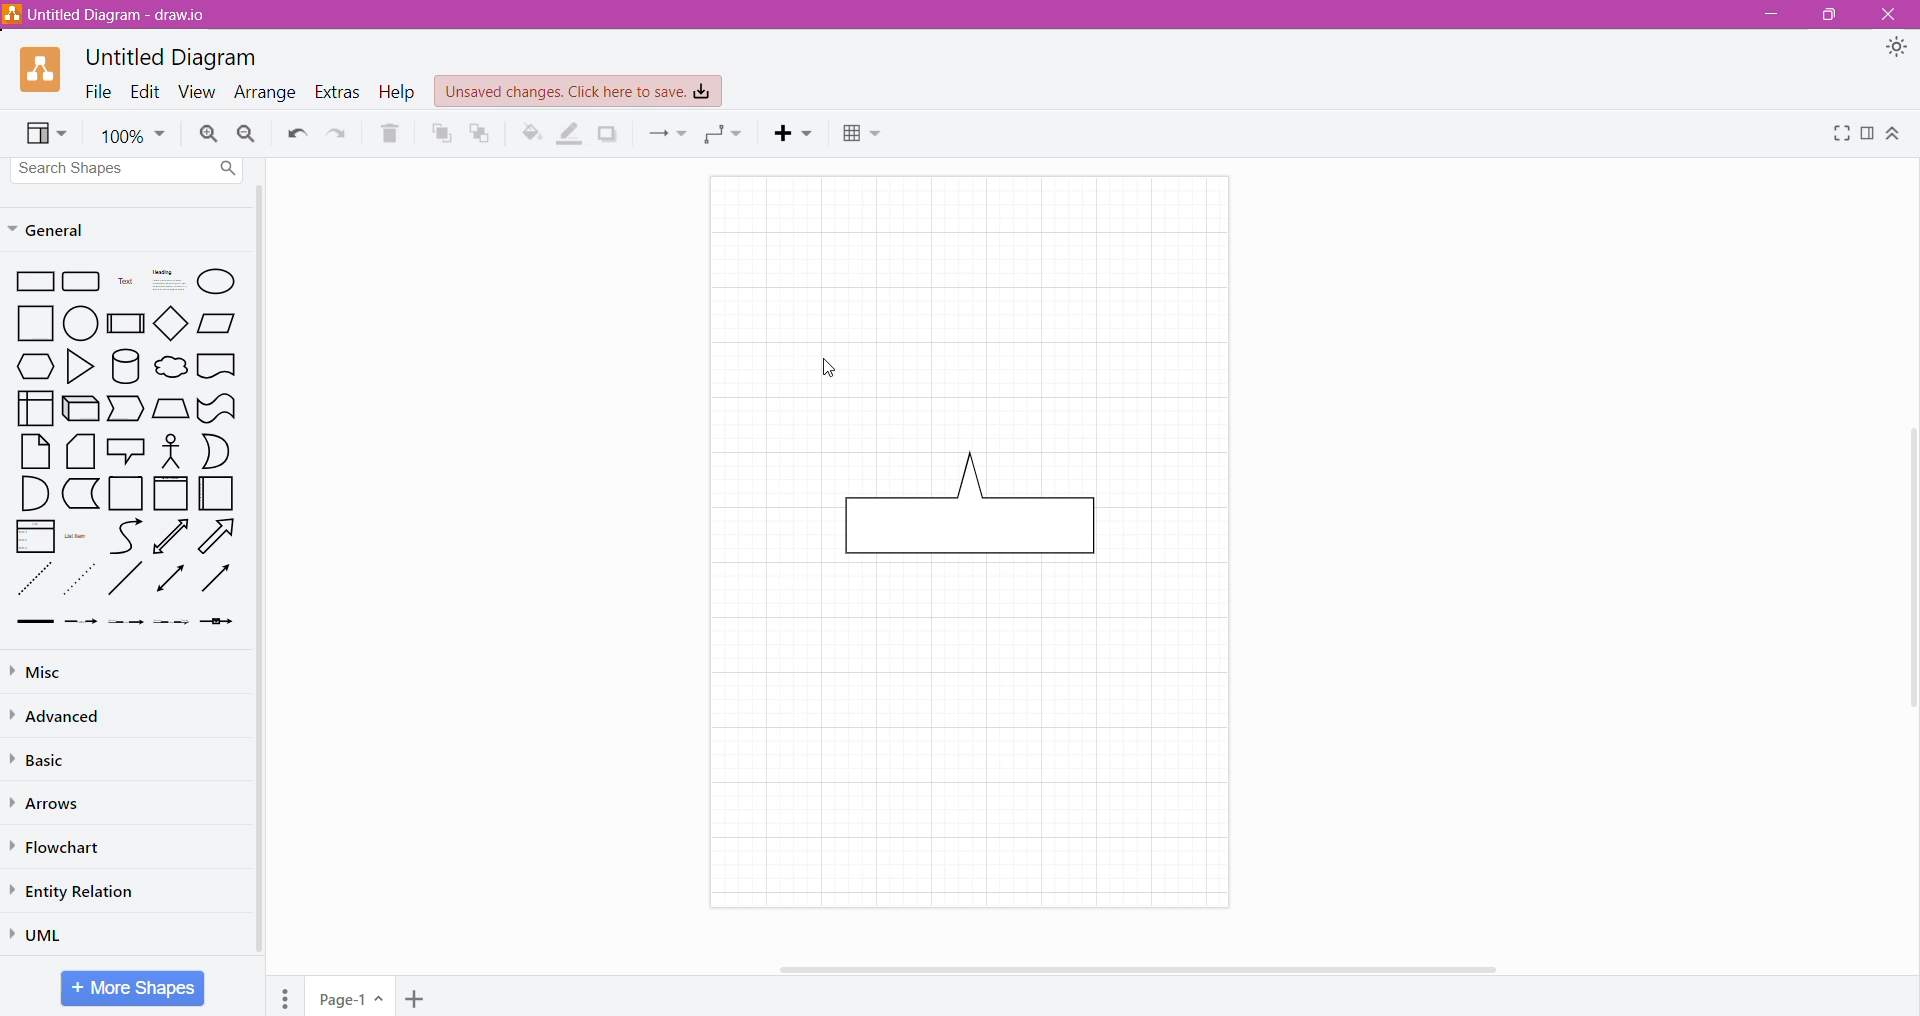 This screenshot has width=1920, height=1016. What do you see at coordinates (414, 998) in the screenshot?
I see `Add Page` at bounding box center [414, 998].